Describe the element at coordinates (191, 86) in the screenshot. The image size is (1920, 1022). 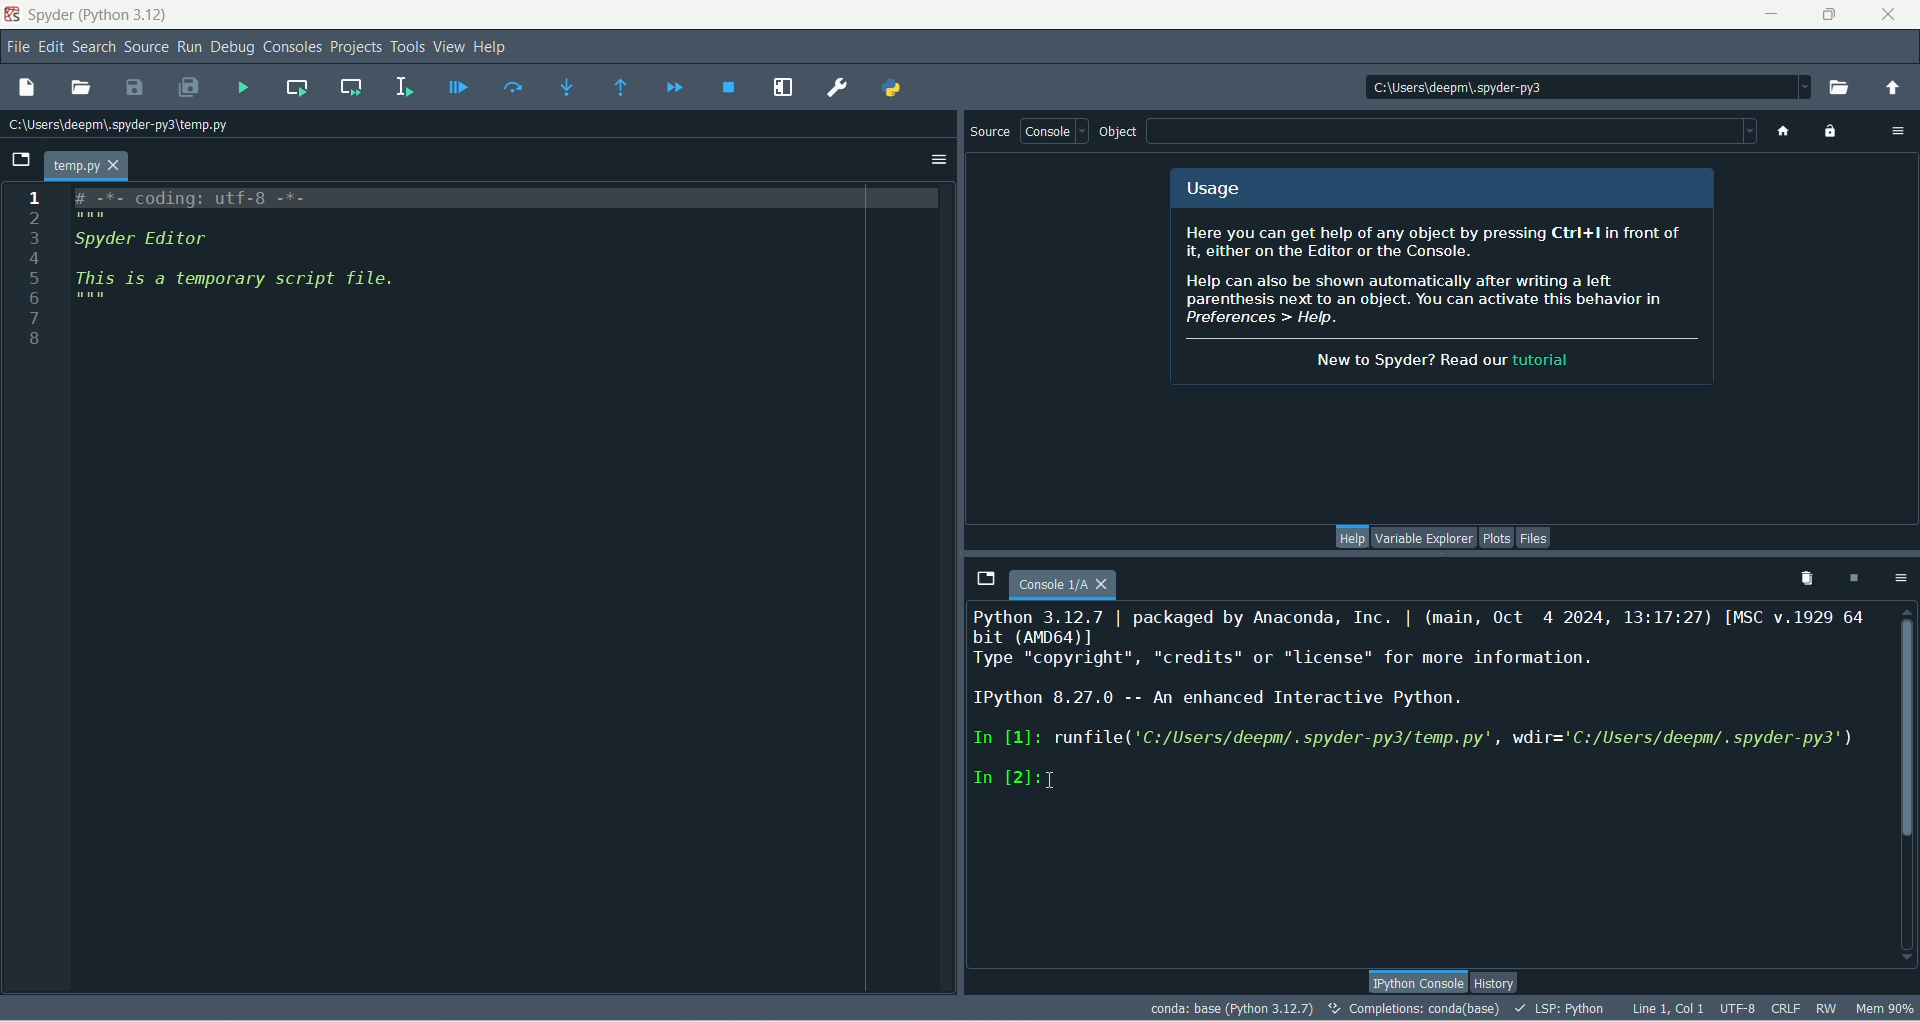
I see `save all files` at that location.